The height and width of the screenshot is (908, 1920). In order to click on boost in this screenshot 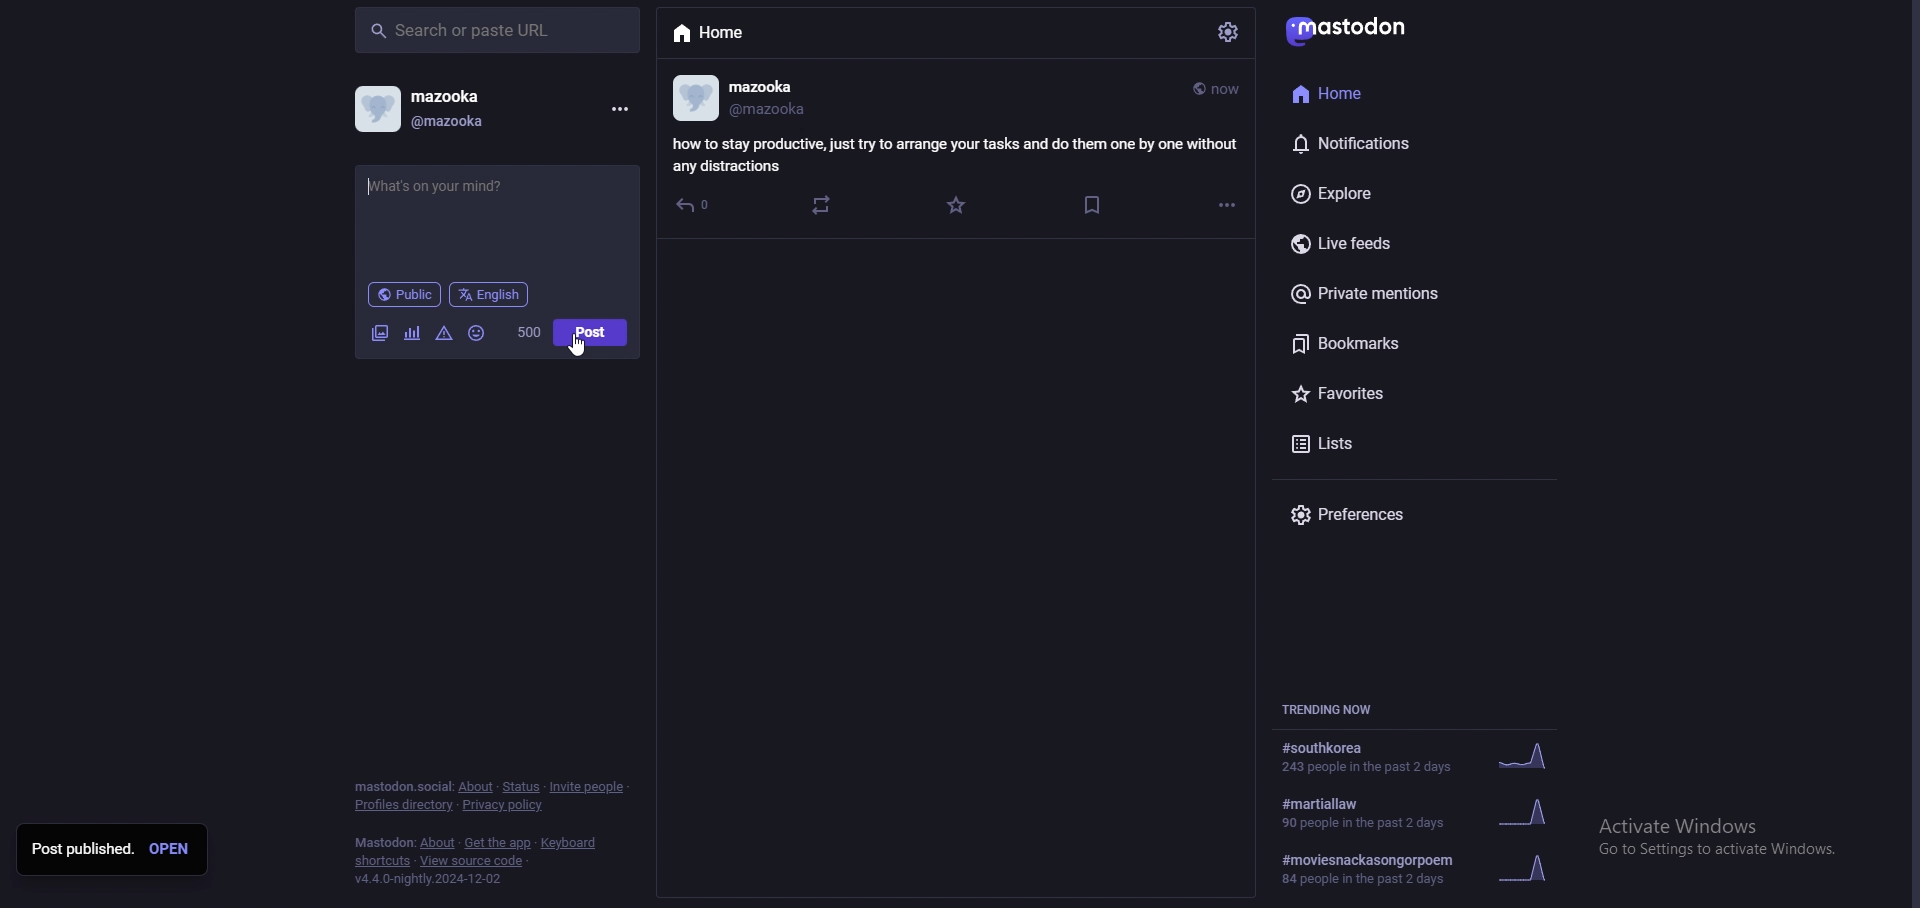, I will do `click(824, 208)`.